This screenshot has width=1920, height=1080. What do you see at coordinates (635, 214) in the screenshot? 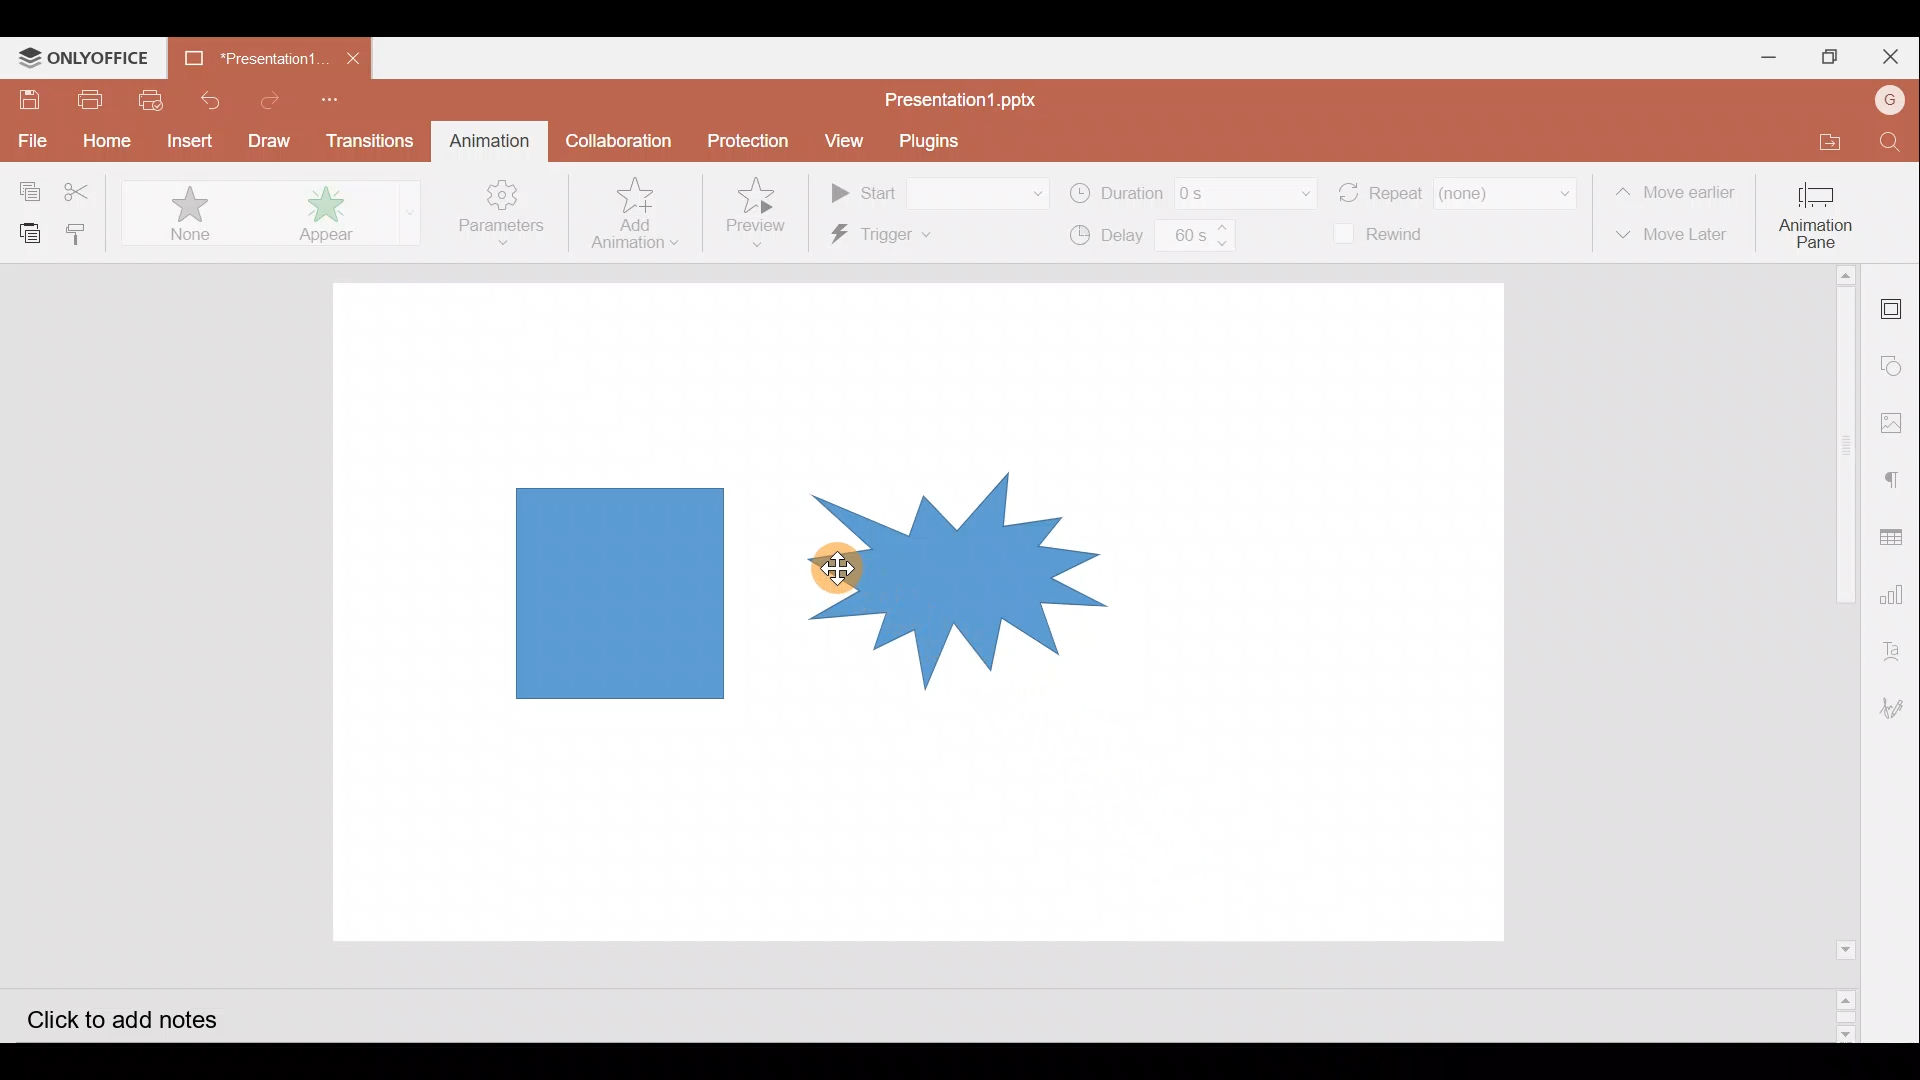
I see `Add animation` at bounding box center [635, 214].